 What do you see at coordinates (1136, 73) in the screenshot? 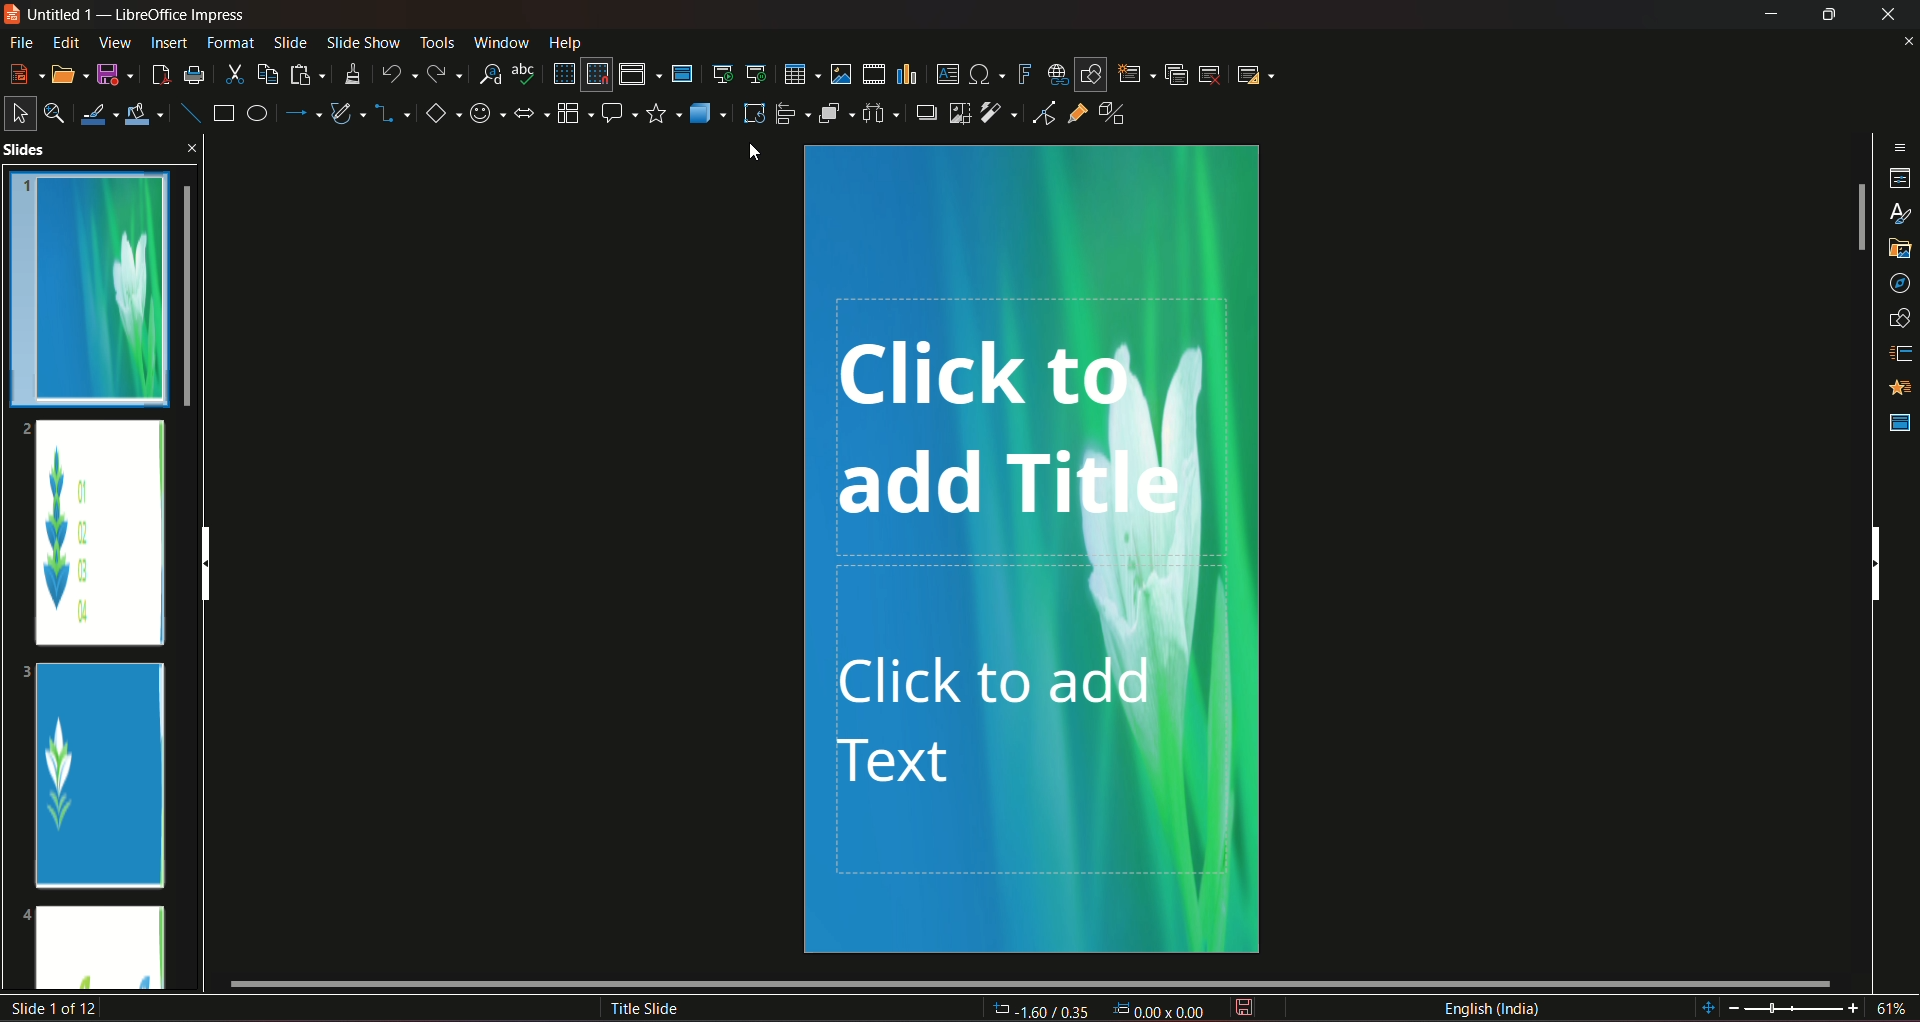
I see `new slide` at bounding box center [1136, 73].